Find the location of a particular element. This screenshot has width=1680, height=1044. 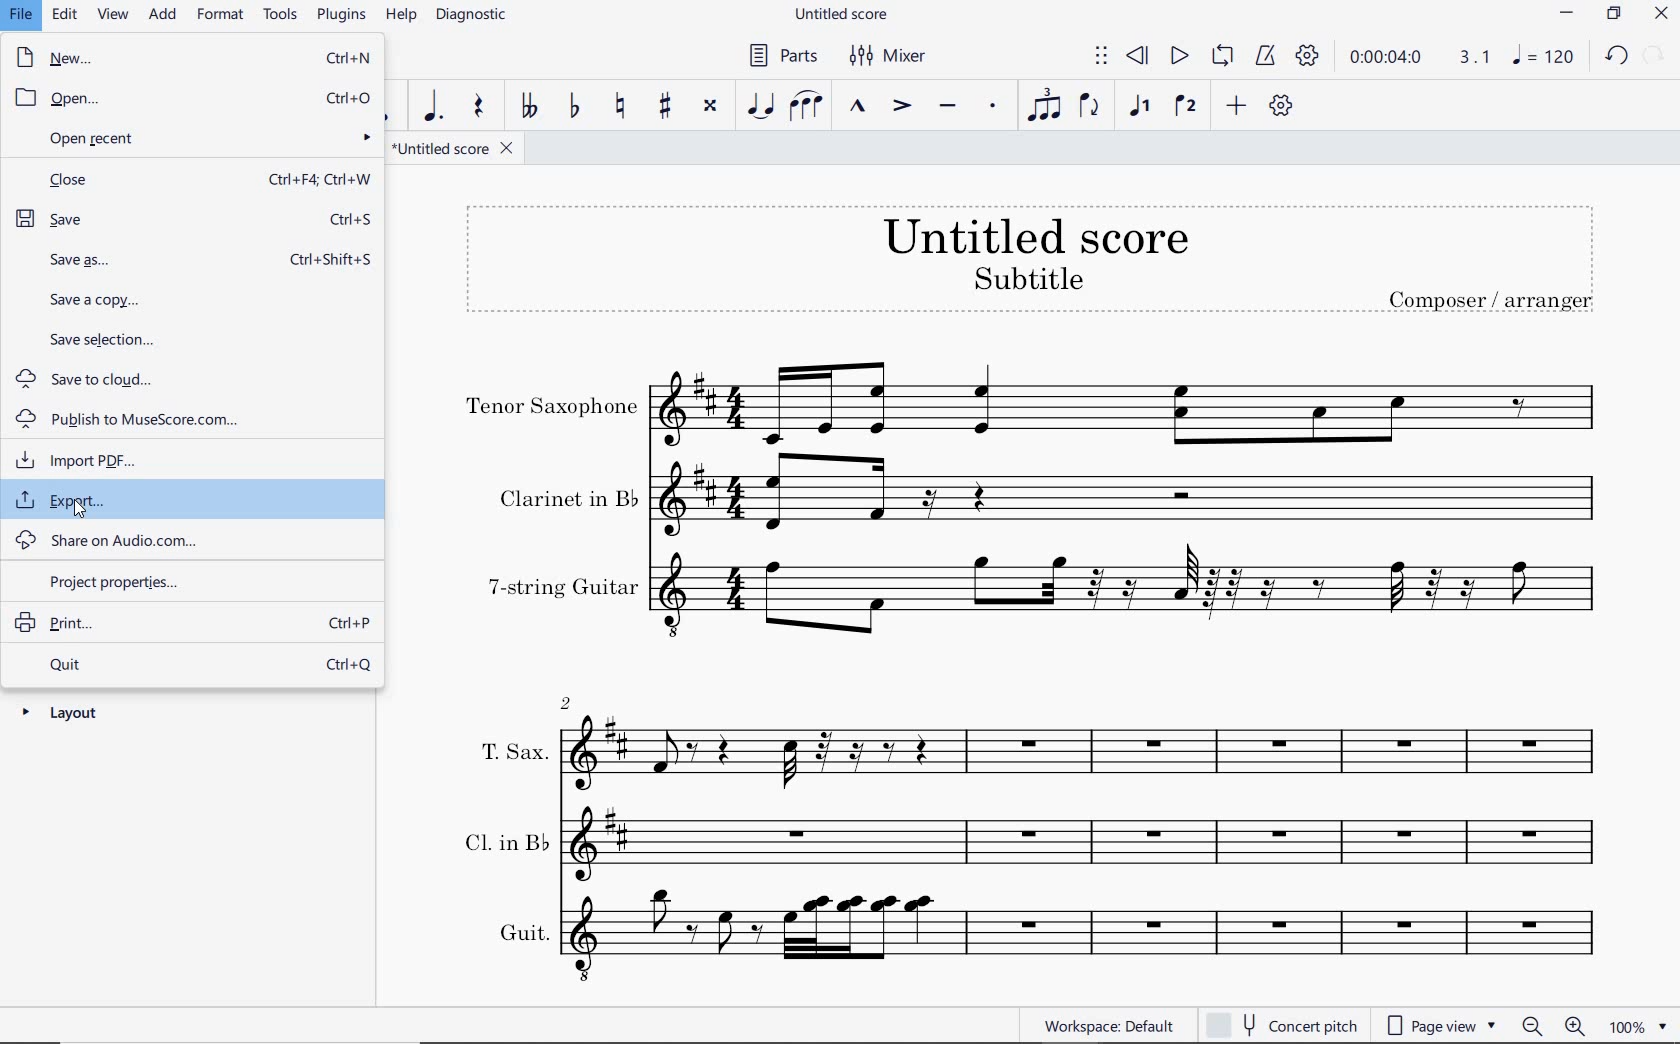

DIAGNOSTIC is located at coordinates (471, 16).